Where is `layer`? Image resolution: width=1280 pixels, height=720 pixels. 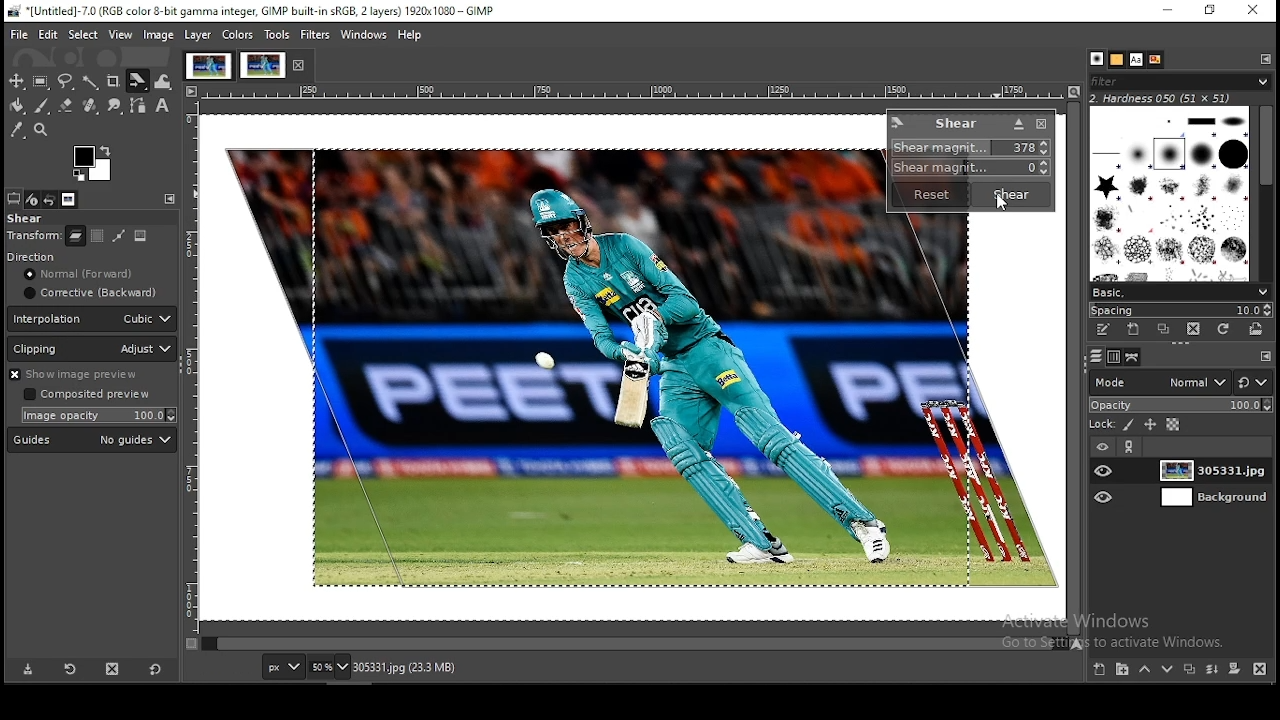 layer is located at coordinates (1210, 471).